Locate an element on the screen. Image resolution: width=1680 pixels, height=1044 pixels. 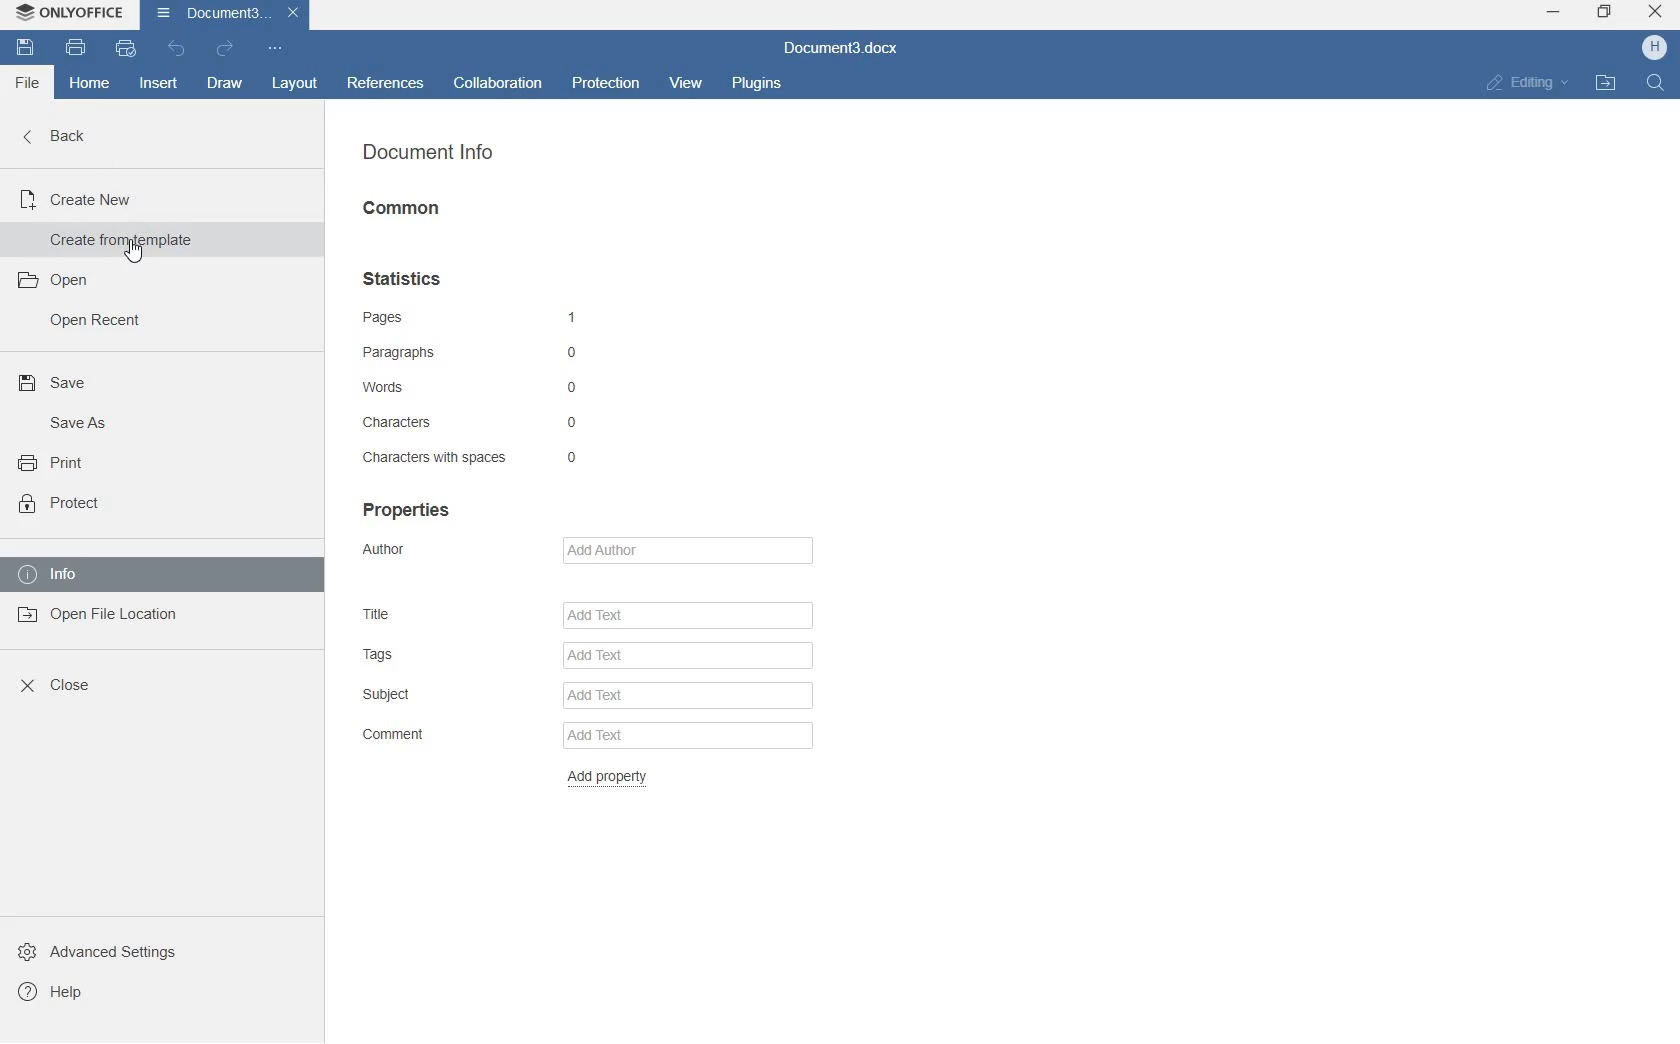
add text is located at coordinates (684, 655).